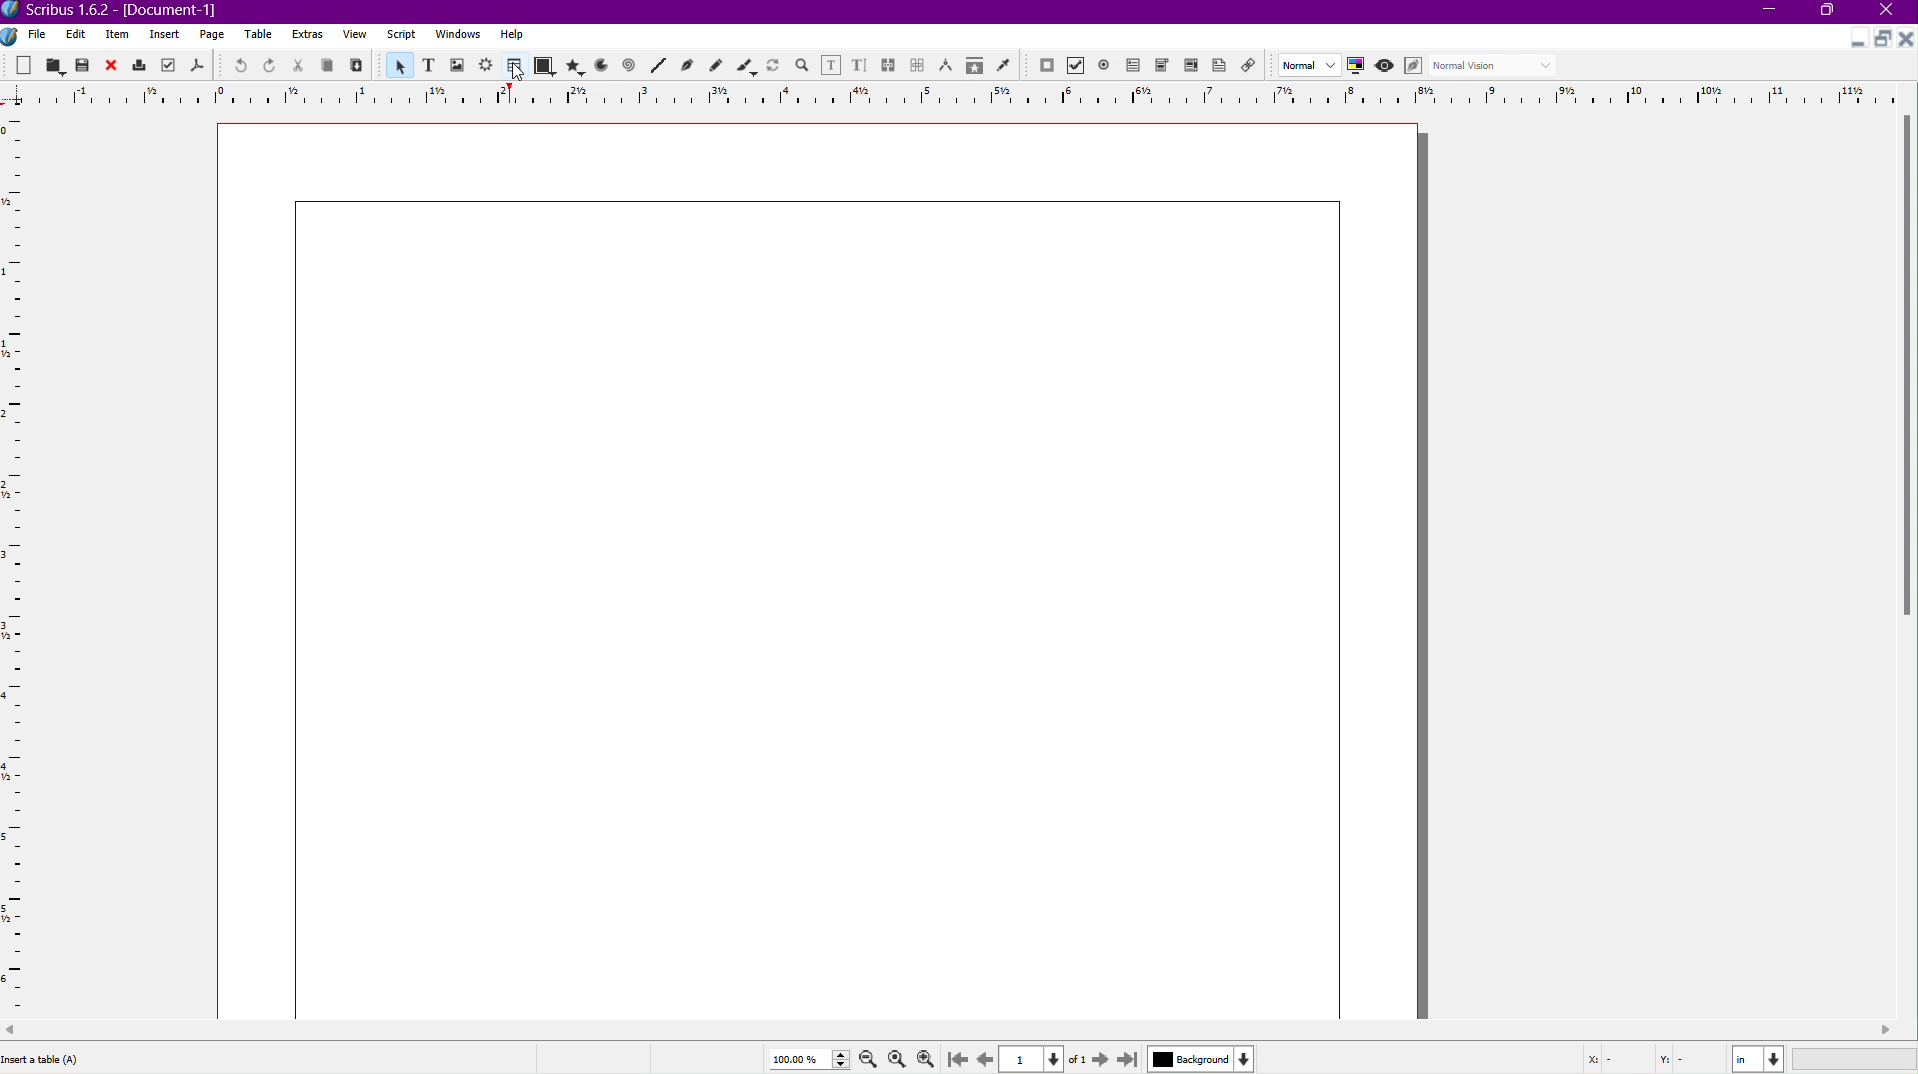 This screenshot has width=1918, height=1074. What do you see at coordinates (1254, 67) in the screenshot?
I see `Link Annotation` at bounding box center [1254, 67].